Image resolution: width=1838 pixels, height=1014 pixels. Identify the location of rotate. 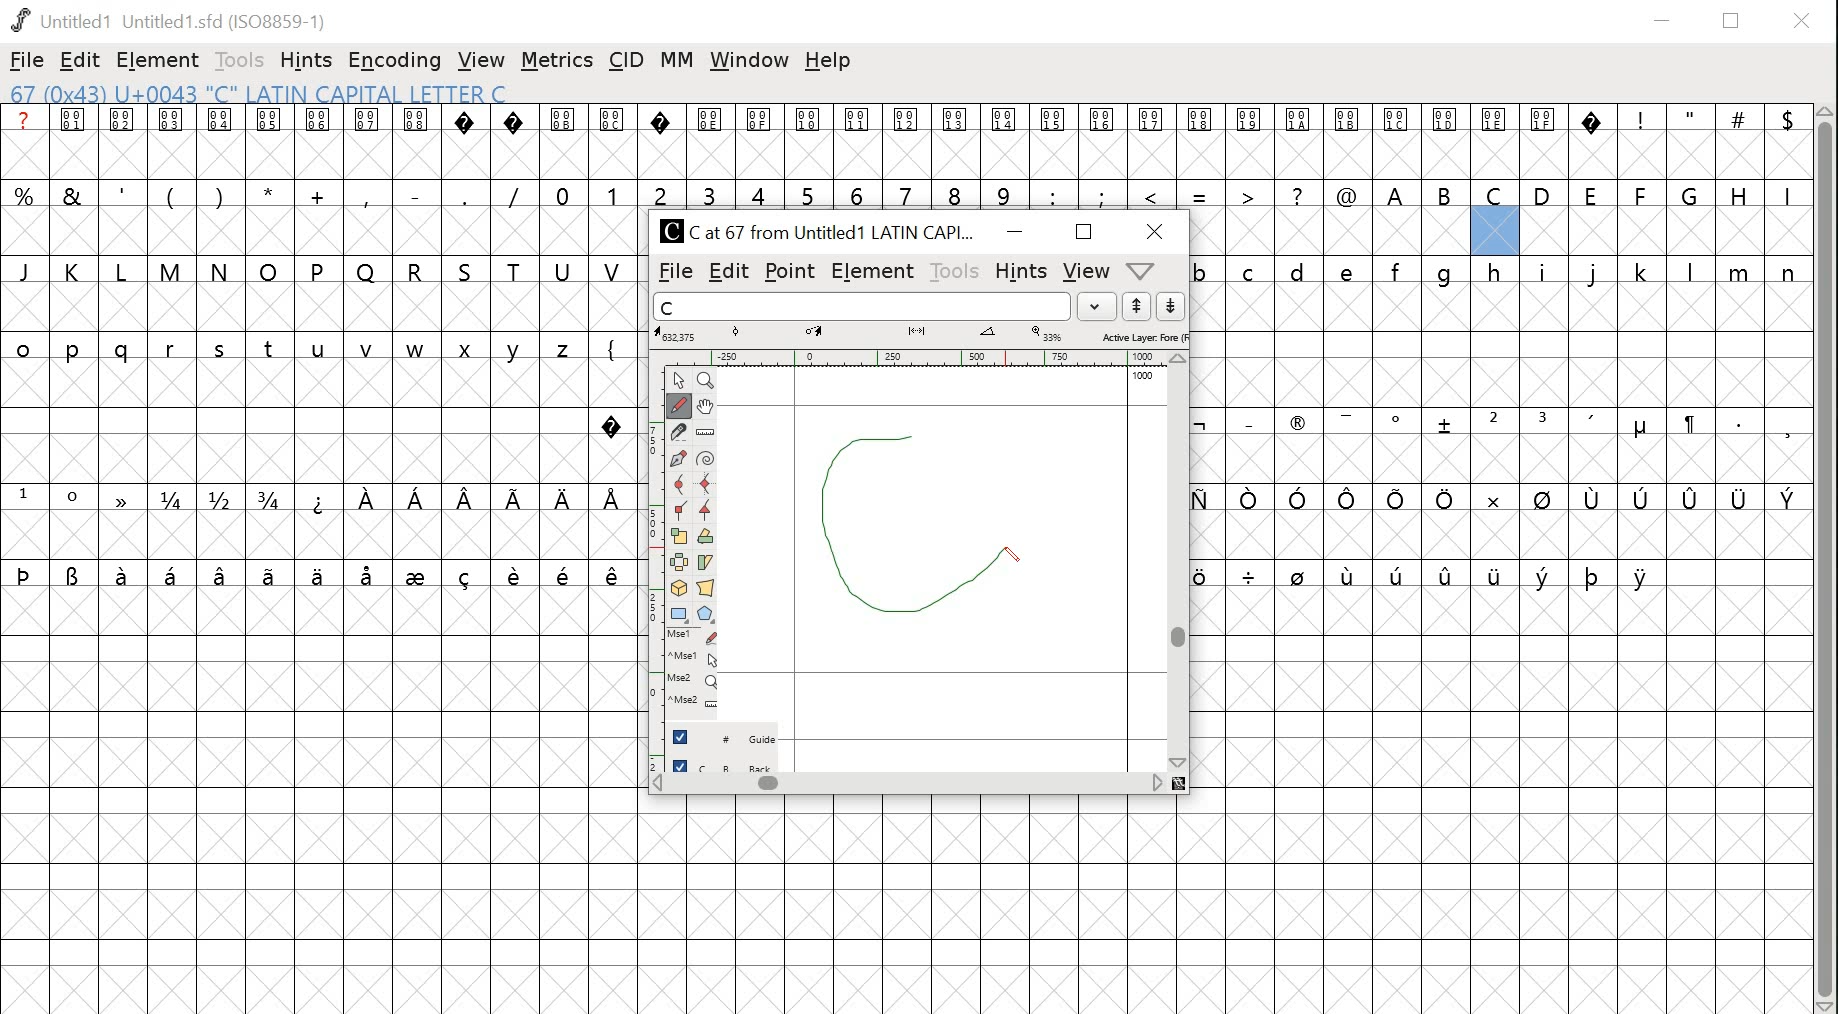
(707, 537).